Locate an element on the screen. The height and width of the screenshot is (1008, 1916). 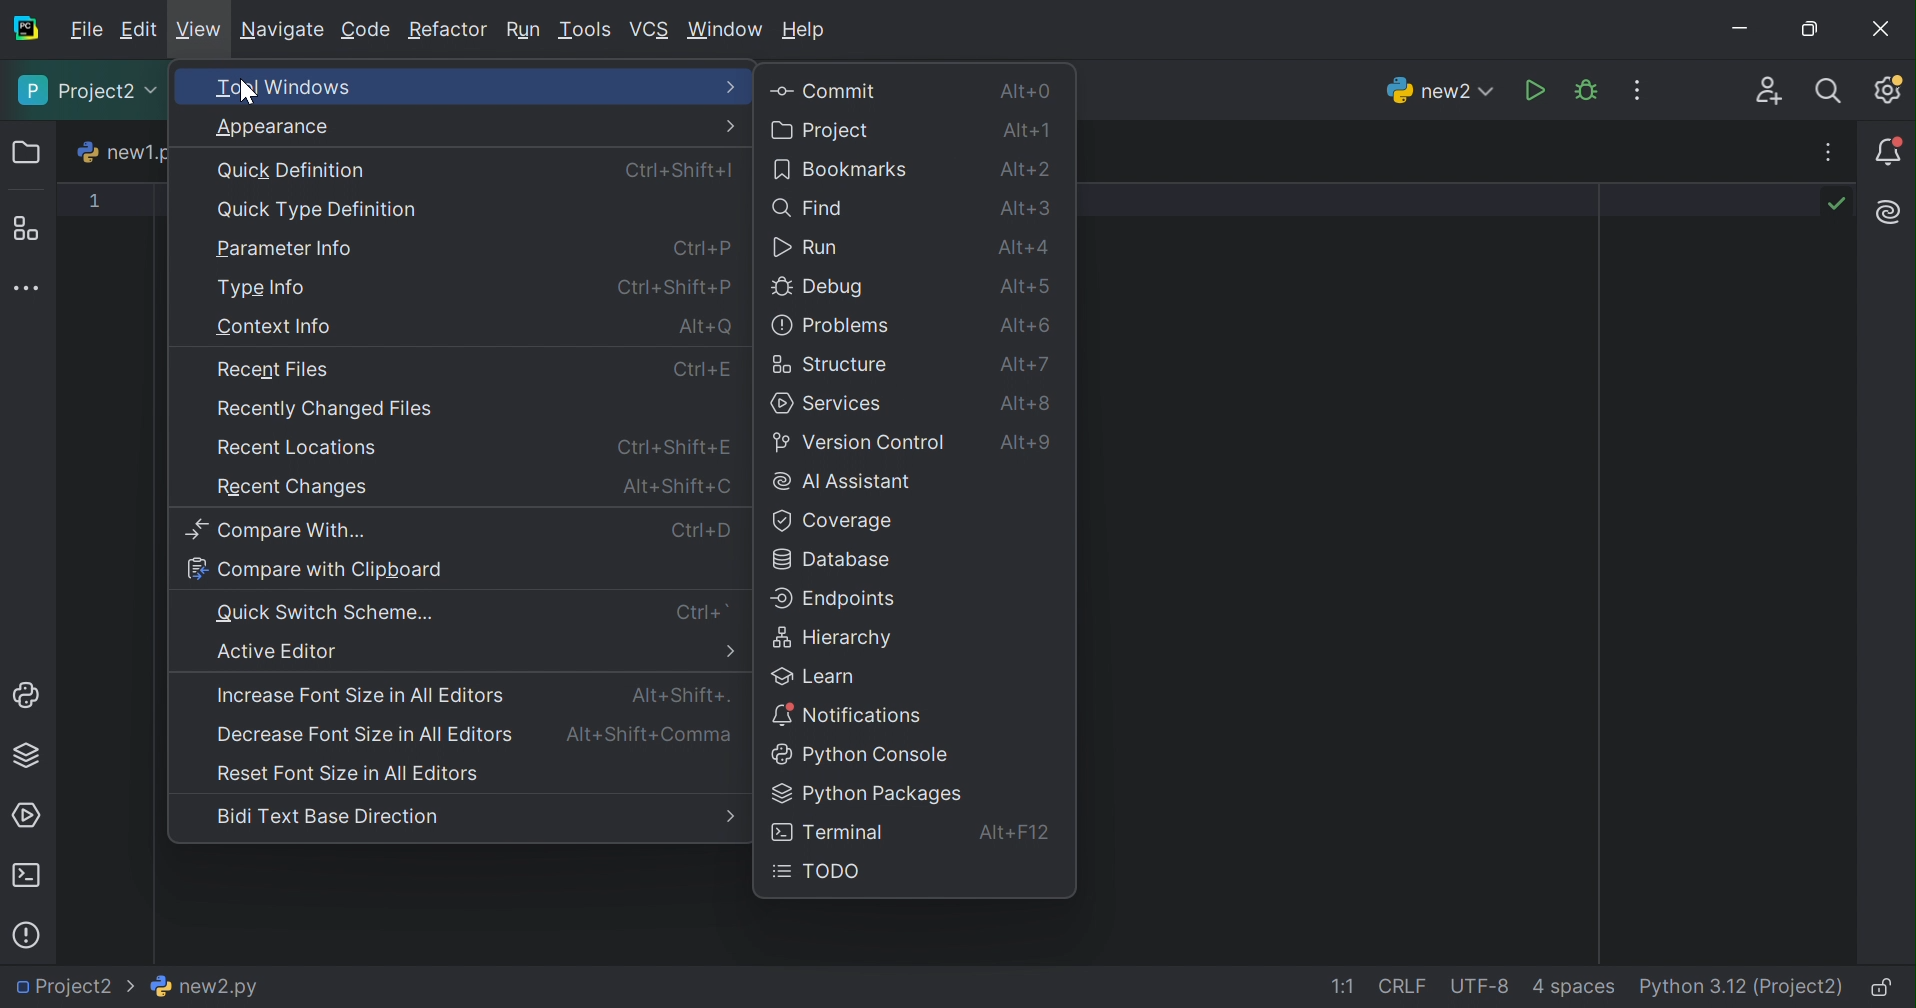
Search everywhere is located at coordinates (1832, 93).